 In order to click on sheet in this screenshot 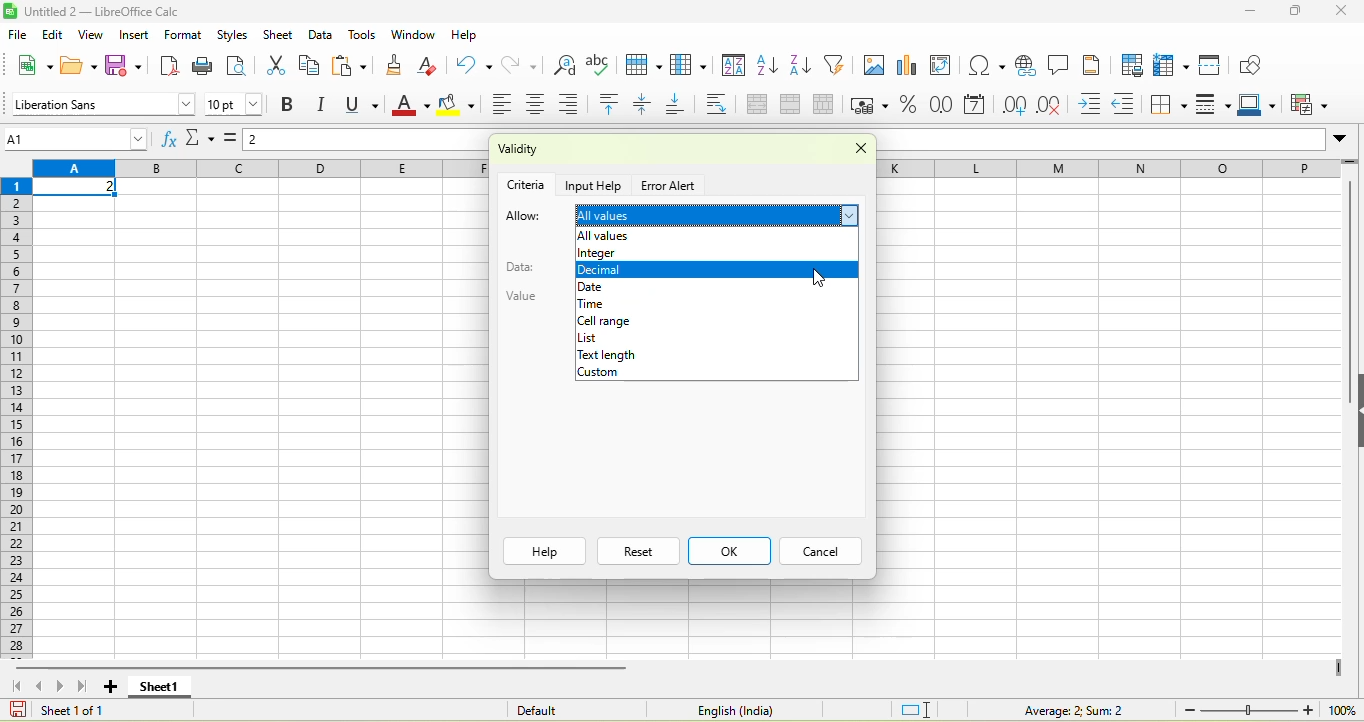, I will do `click(278, 35)`.